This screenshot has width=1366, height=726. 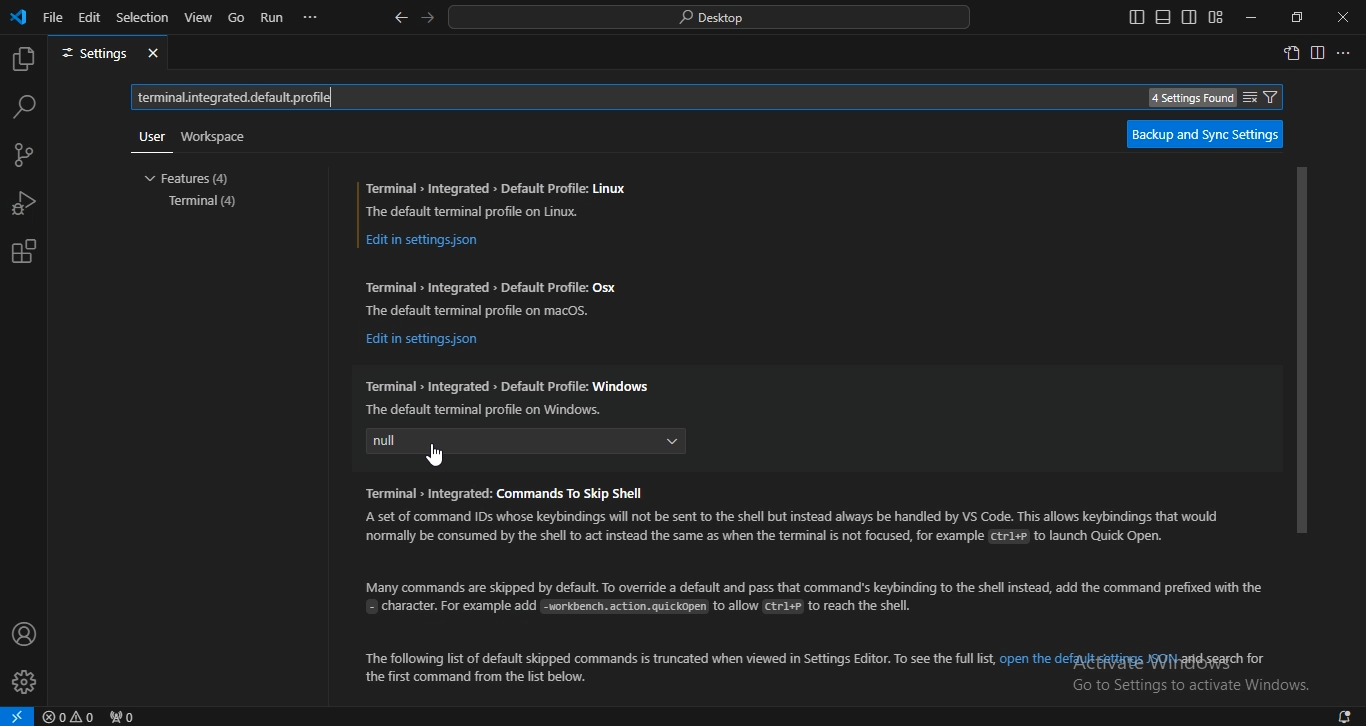 What do you see at coordinates (803, 583) in the screenshot?
I see `Terminal » Integrated: Commands To Skip ShellA set of command IDs whose keybindings will not be sent to the shell but instead always be handled by Vs Code. This allows keybindings that wouldnormally be consumed by the shell to act instead the same as when the terminal is not focused, for example Ctr1## to launch Quick Open.Many commands are skipped by default. To override a default and pass that command's keybinding to the shell instead, add the command prefixed with the= character. For example add workbench. action. quickopen to allow CEr1+# to reach the shell.“The following list of default skipped commands is truncated when viewed in Settings Editor. To see the full list, open the defaylt ggitings JQ 1esgasch forthe first command from the list below. ` at bounding box center [803, 583].